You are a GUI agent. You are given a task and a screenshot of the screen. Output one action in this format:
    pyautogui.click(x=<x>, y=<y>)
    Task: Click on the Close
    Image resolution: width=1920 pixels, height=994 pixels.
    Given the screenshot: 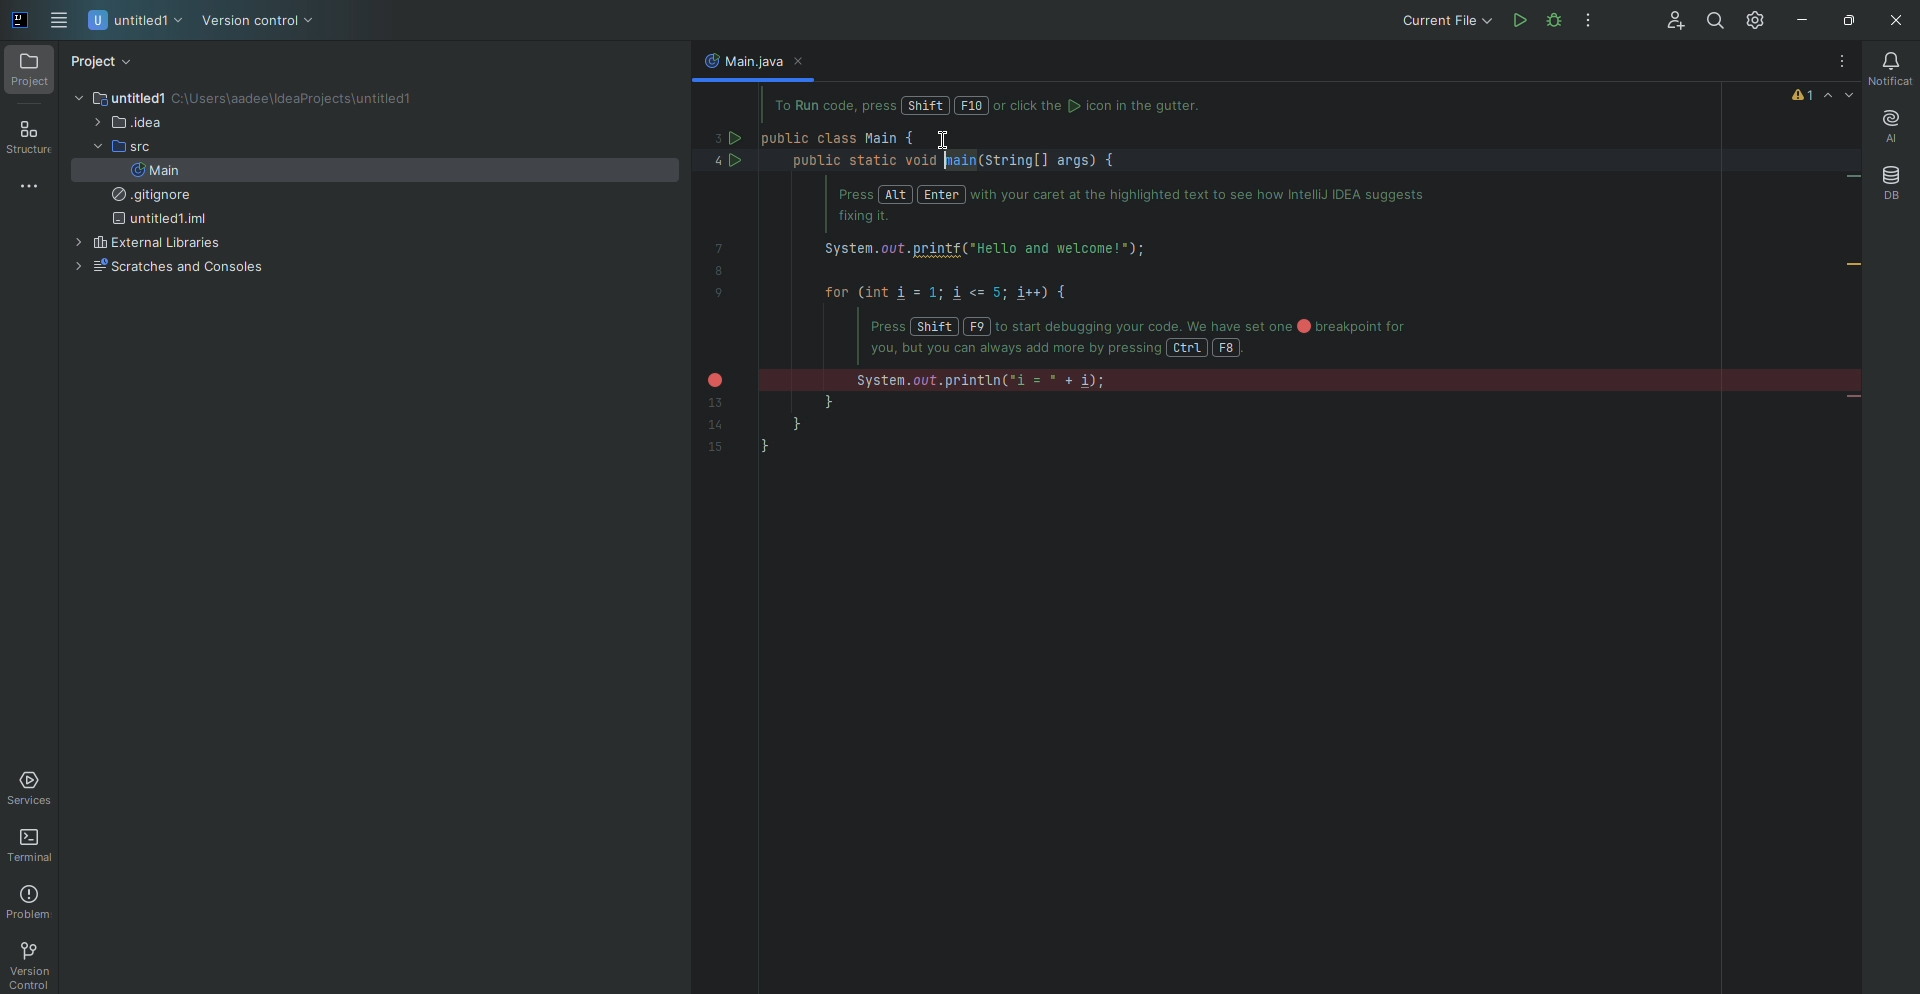 What is the action you would take?
    pyautogui.click(x=1892, y=21)
    